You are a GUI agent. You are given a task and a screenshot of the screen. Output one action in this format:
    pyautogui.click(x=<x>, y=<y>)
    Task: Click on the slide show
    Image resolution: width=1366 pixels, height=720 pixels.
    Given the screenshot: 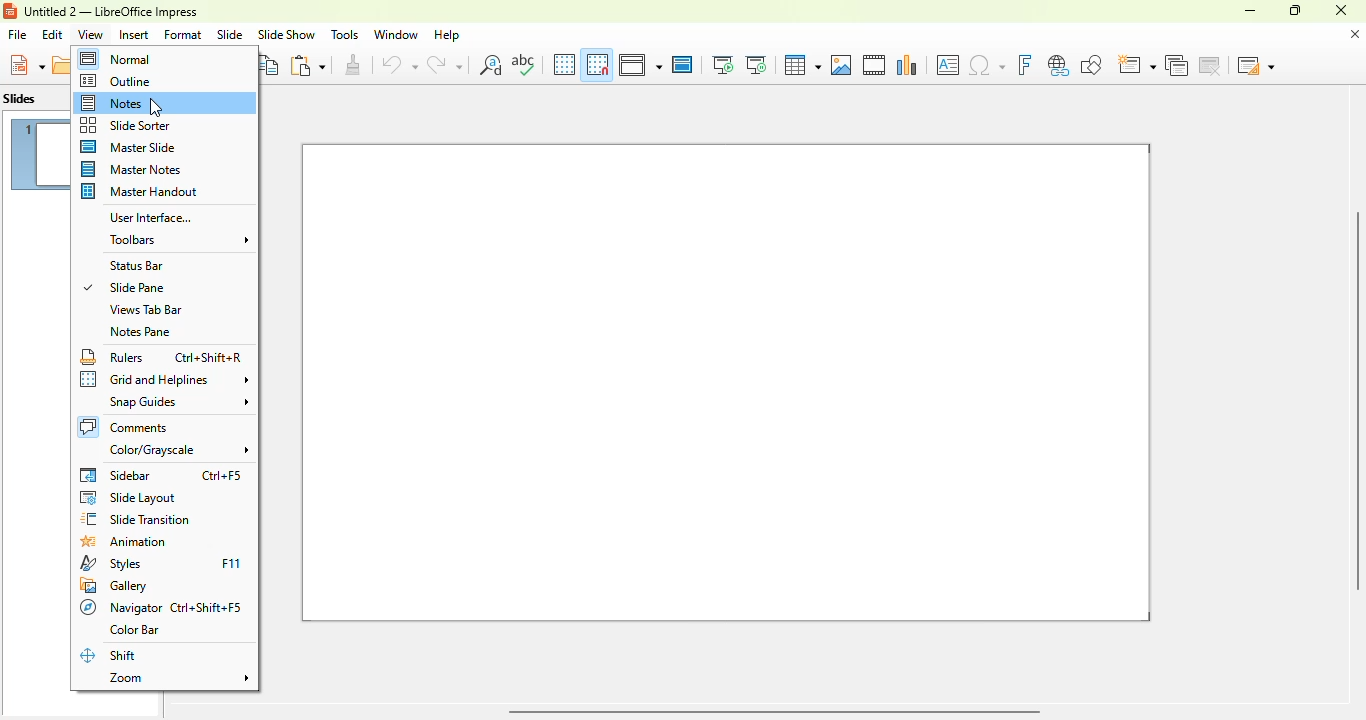 What is the action you would take?
    pyautogui.click(x=287, y=34)
    